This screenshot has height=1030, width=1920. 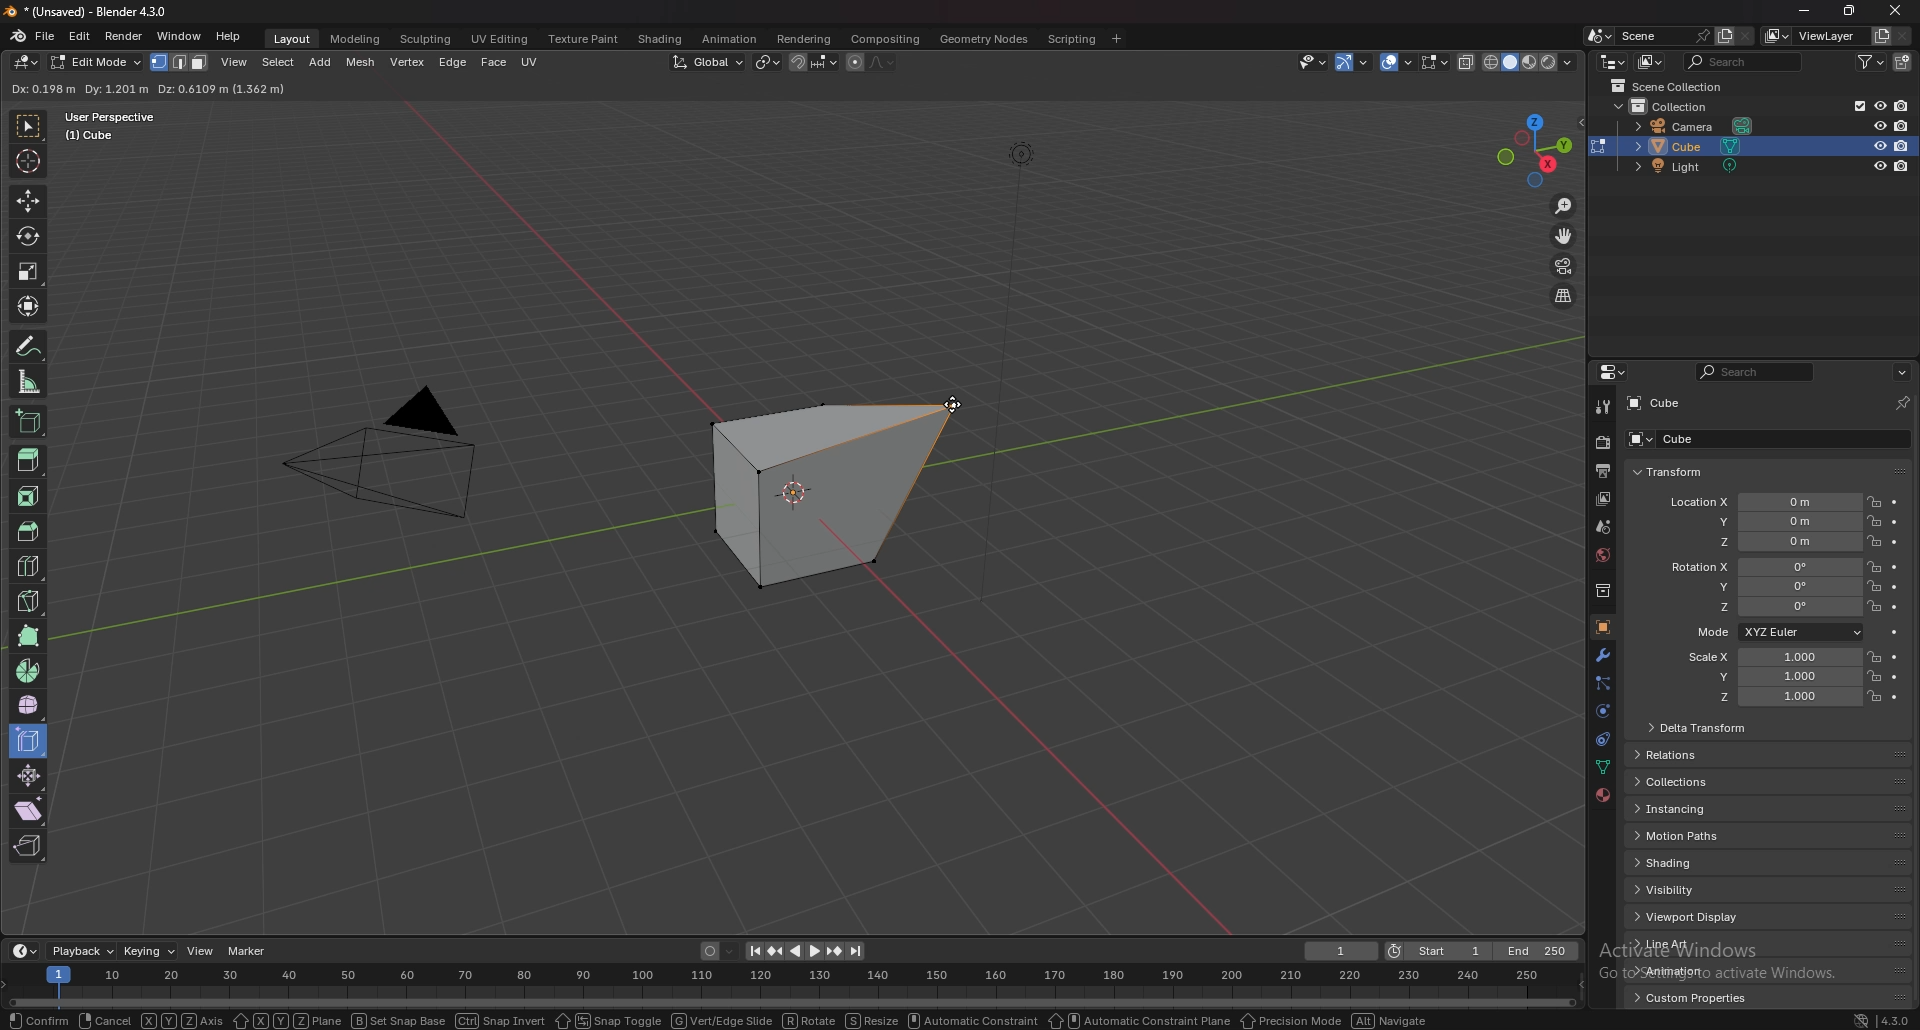 What do you see at coordinates (1673, 106) in the screenshot?
I see `collection` at bounding box center [1673, 106].